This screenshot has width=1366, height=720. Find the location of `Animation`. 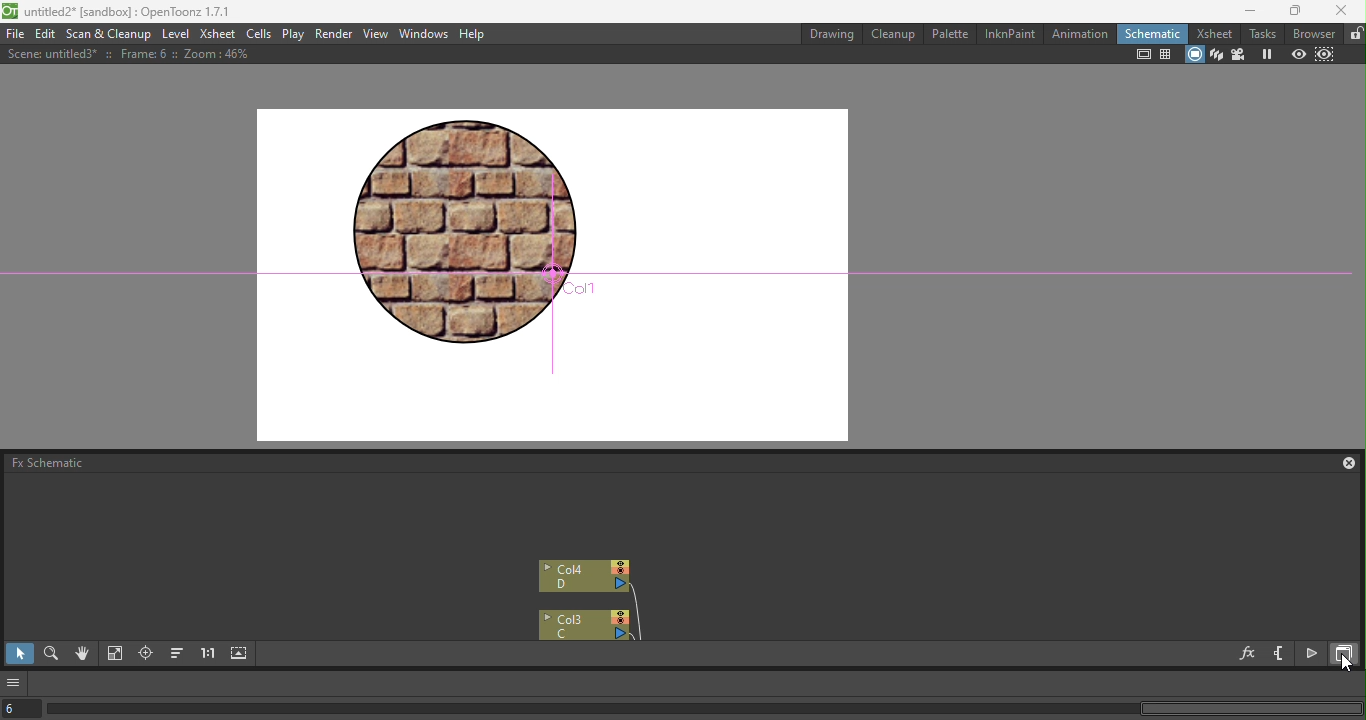

Animation is located at coordinates (1080, 34).